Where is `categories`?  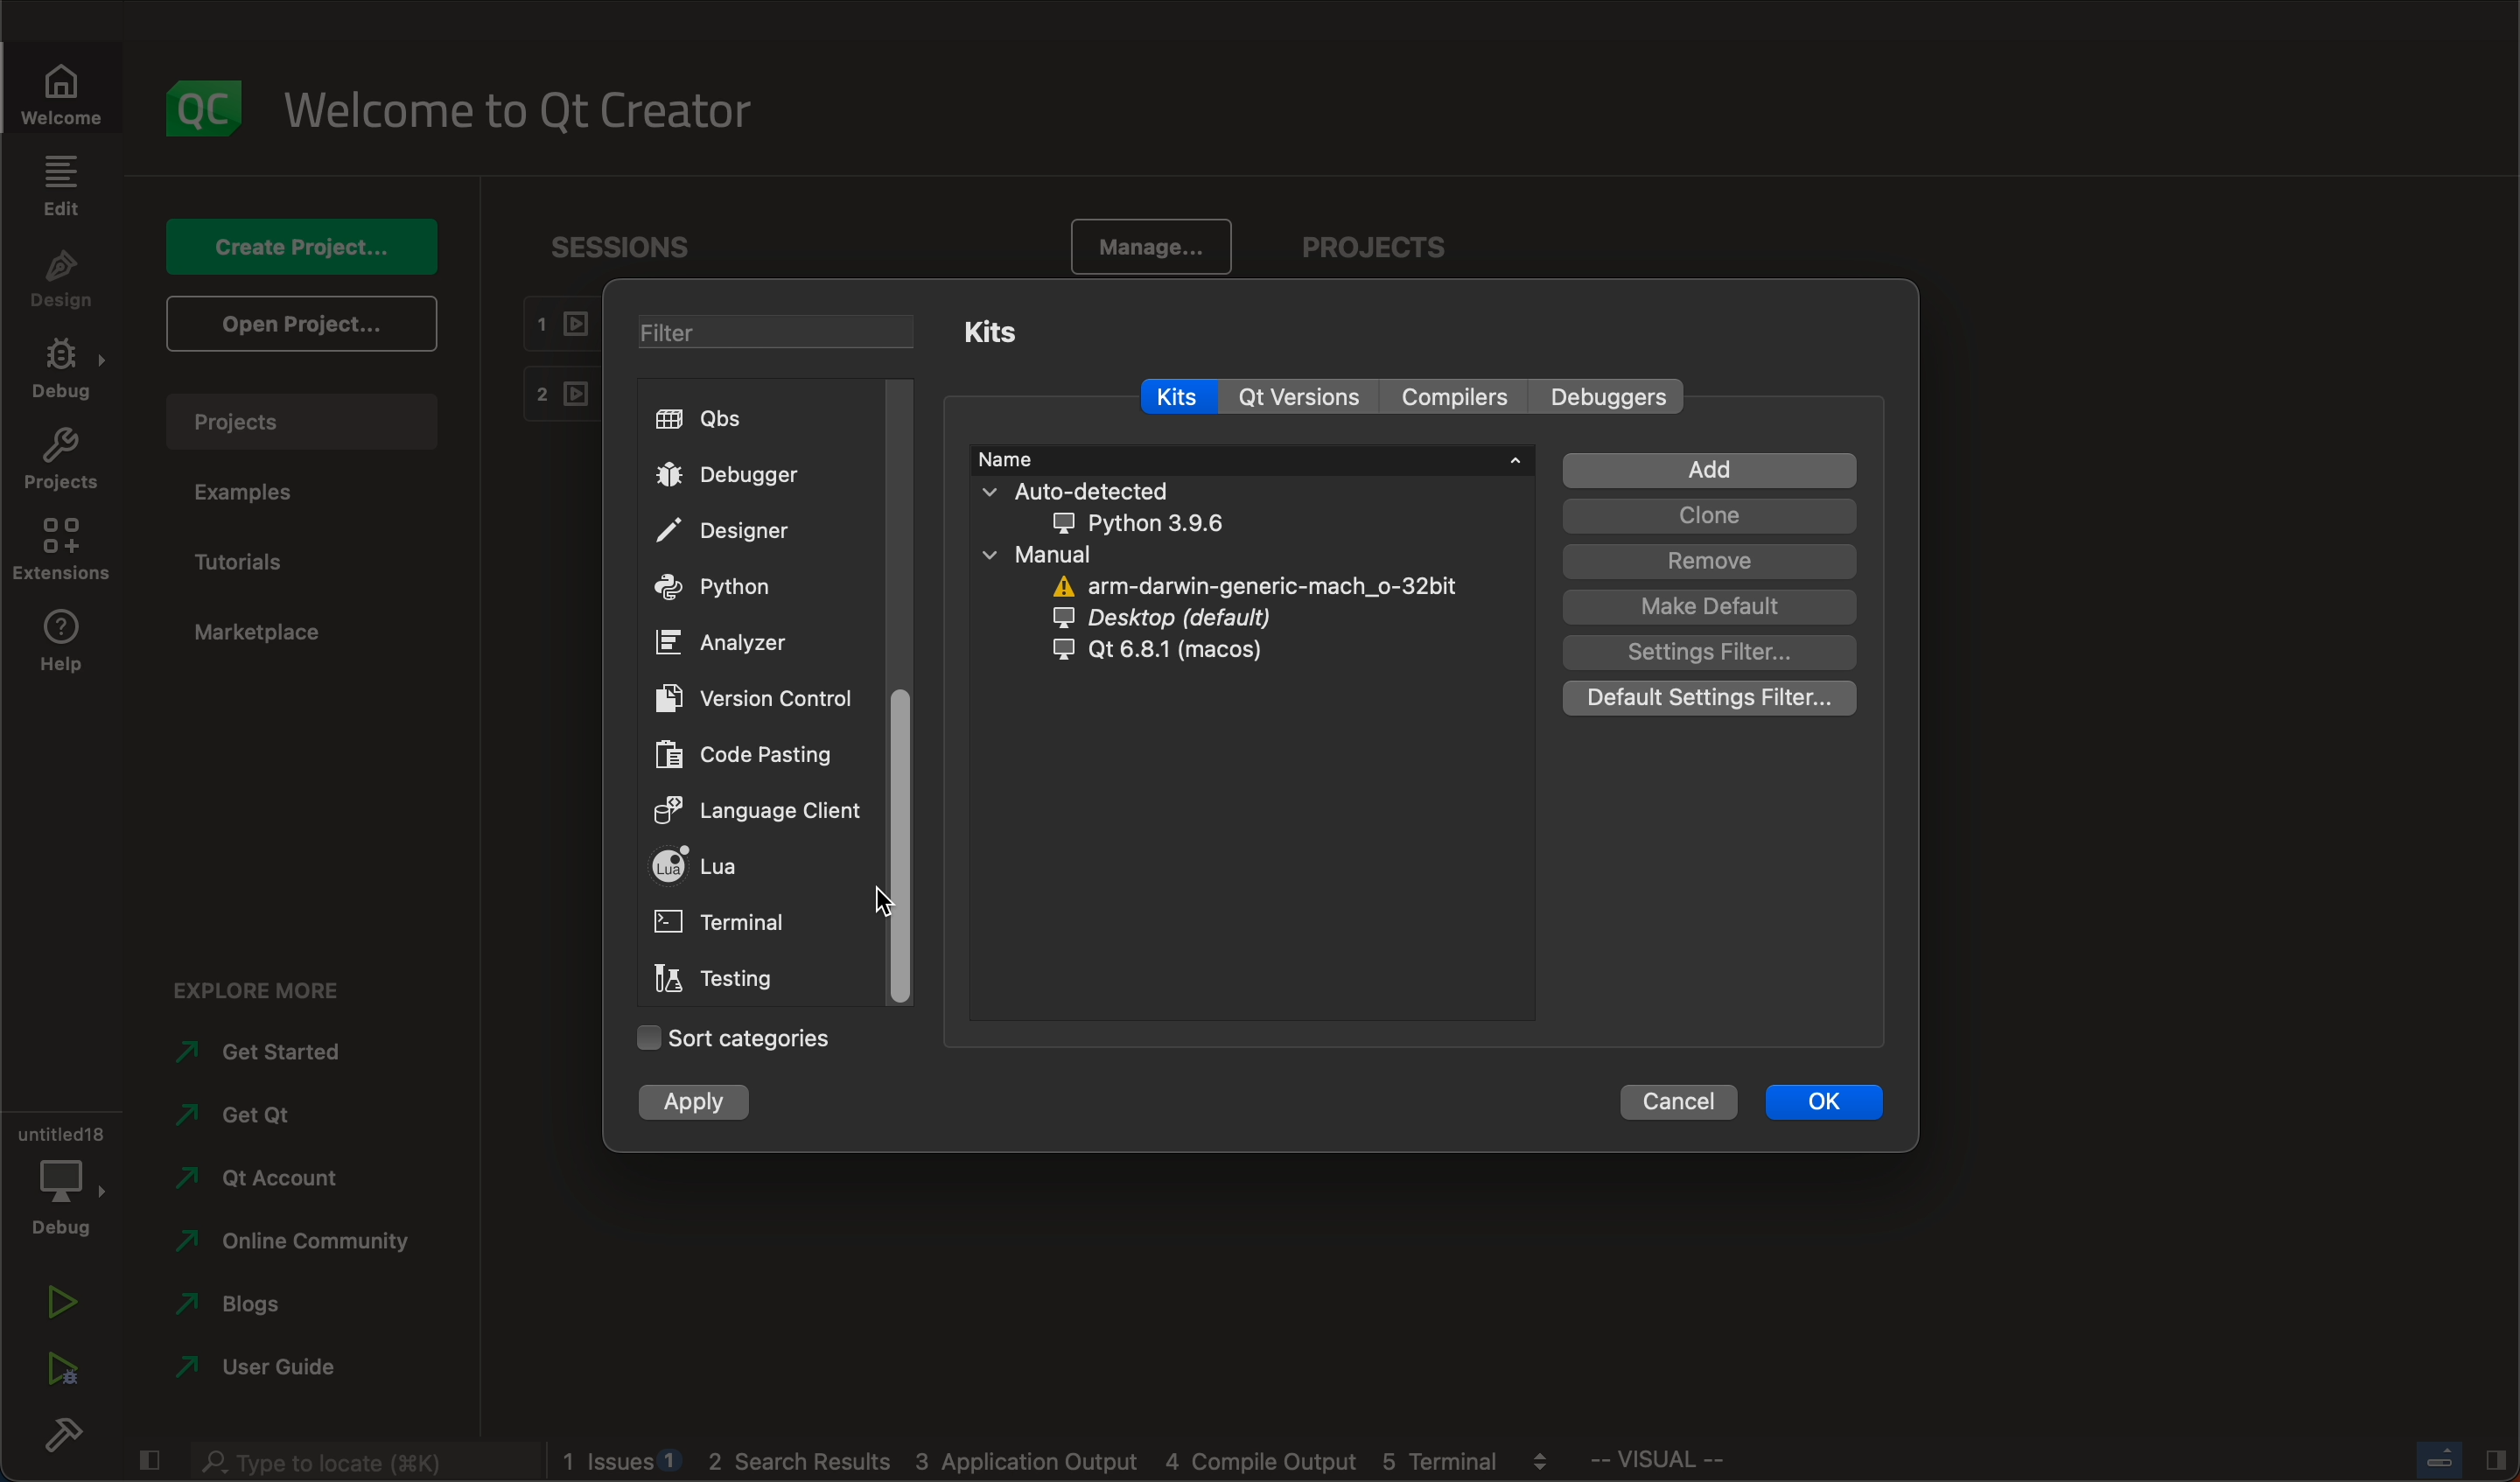
categories is located at coordinates (728, 1041).